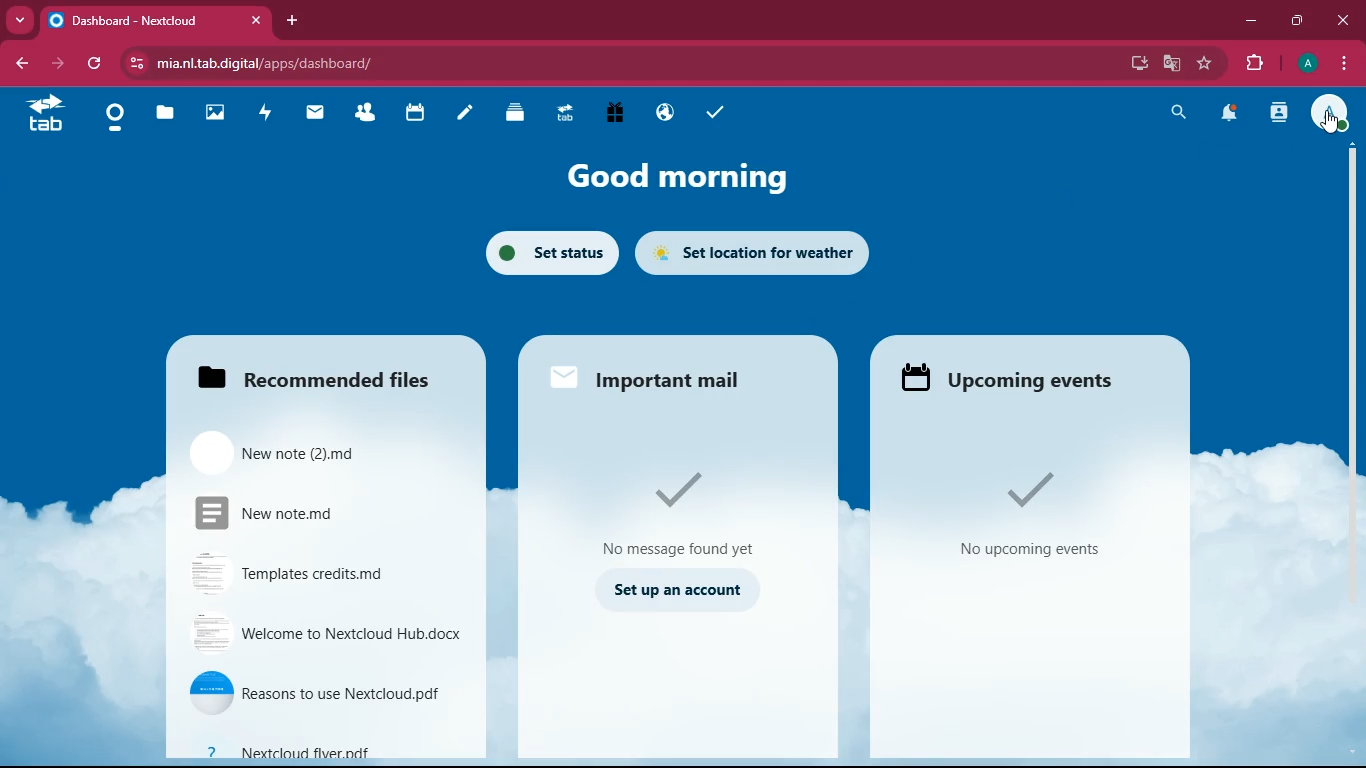 Image resolution: width=1366 pixels, height=768 pixels. What do you see at coordinates (1170, 64) in the screenshot?
I see `google translate` at bounding box center [1170, 64].